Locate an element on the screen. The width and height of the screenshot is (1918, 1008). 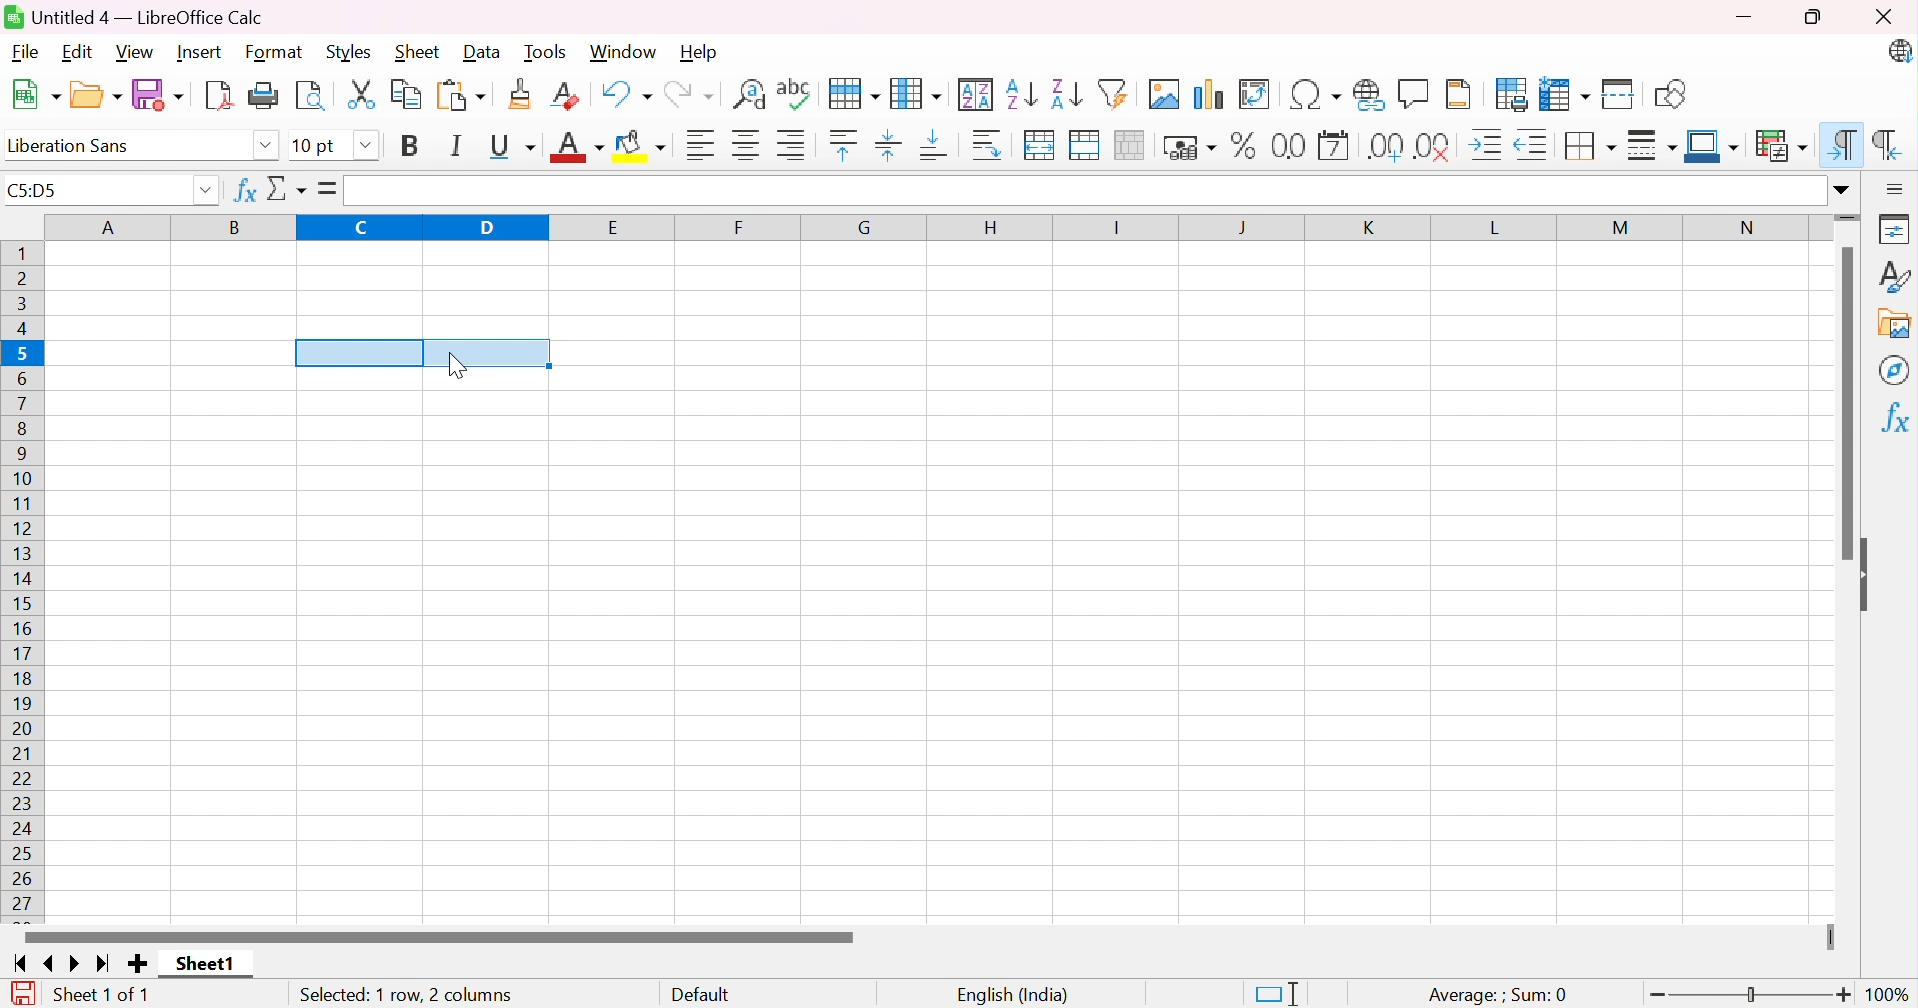
Cut is located at coordinates (364, 95).